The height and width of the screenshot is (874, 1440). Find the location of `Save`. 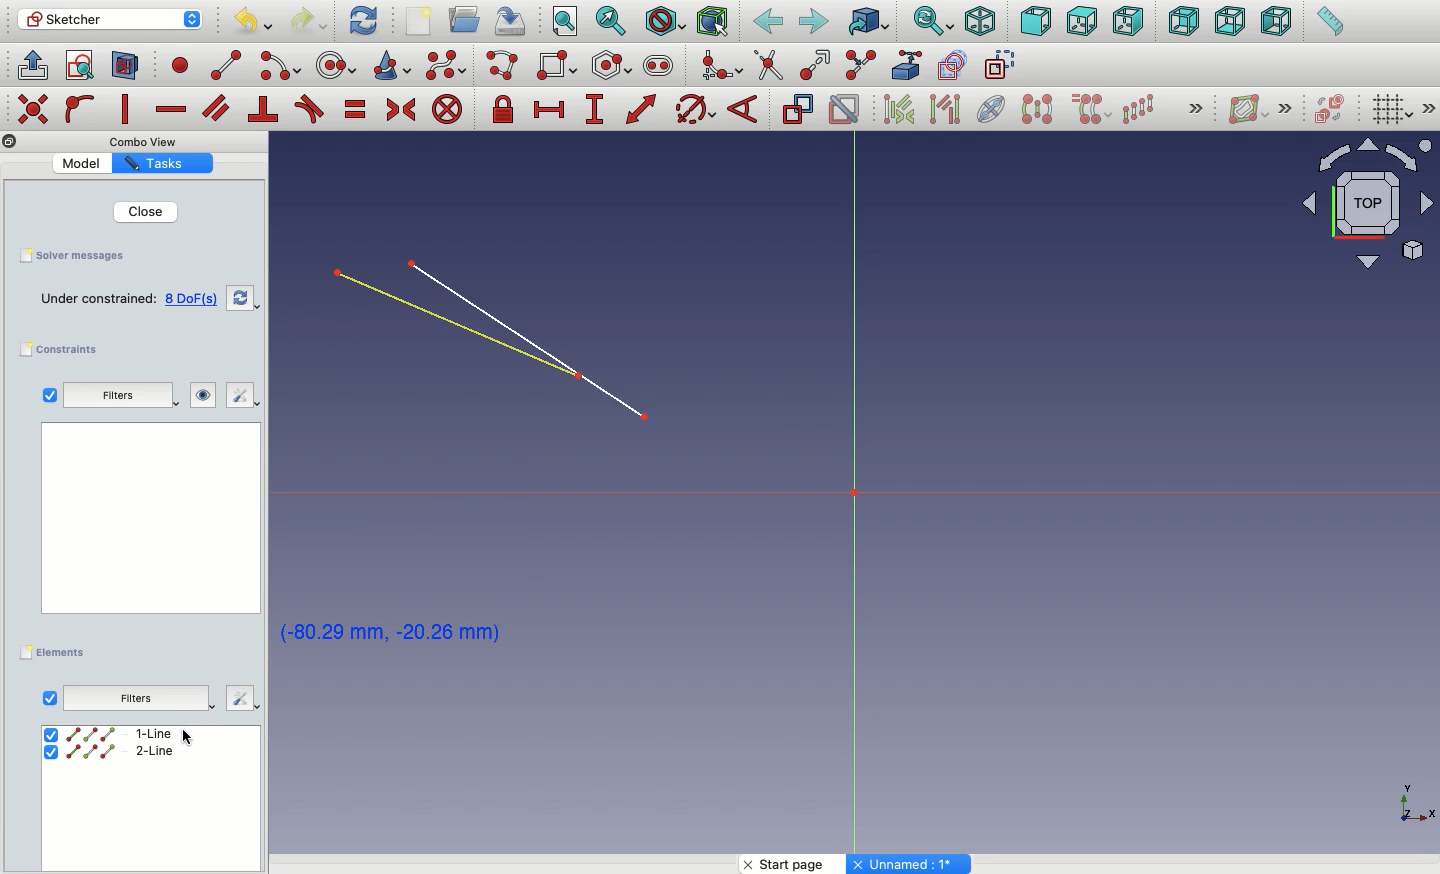

Save is located at coordinates (515, 21).